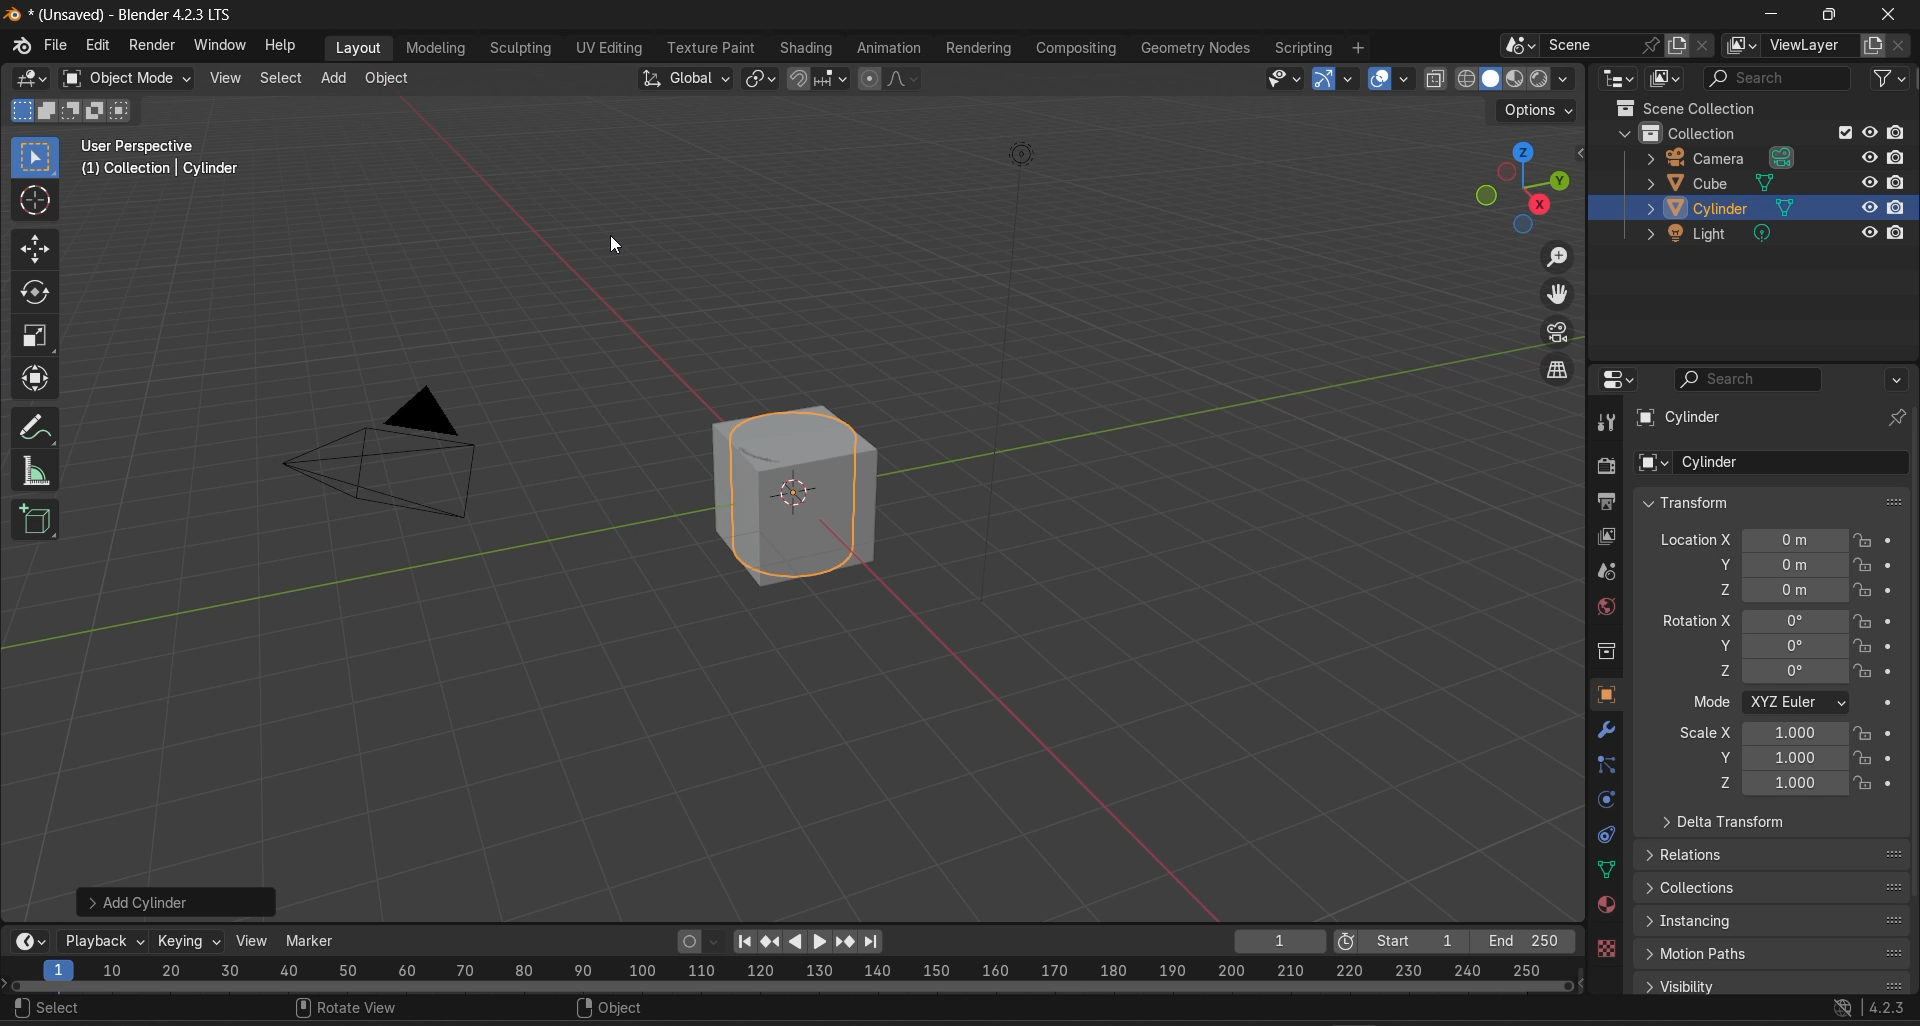 The width and height of the screenshot is (1920, 1026). I want to click on scale x, so click(1762, 733).